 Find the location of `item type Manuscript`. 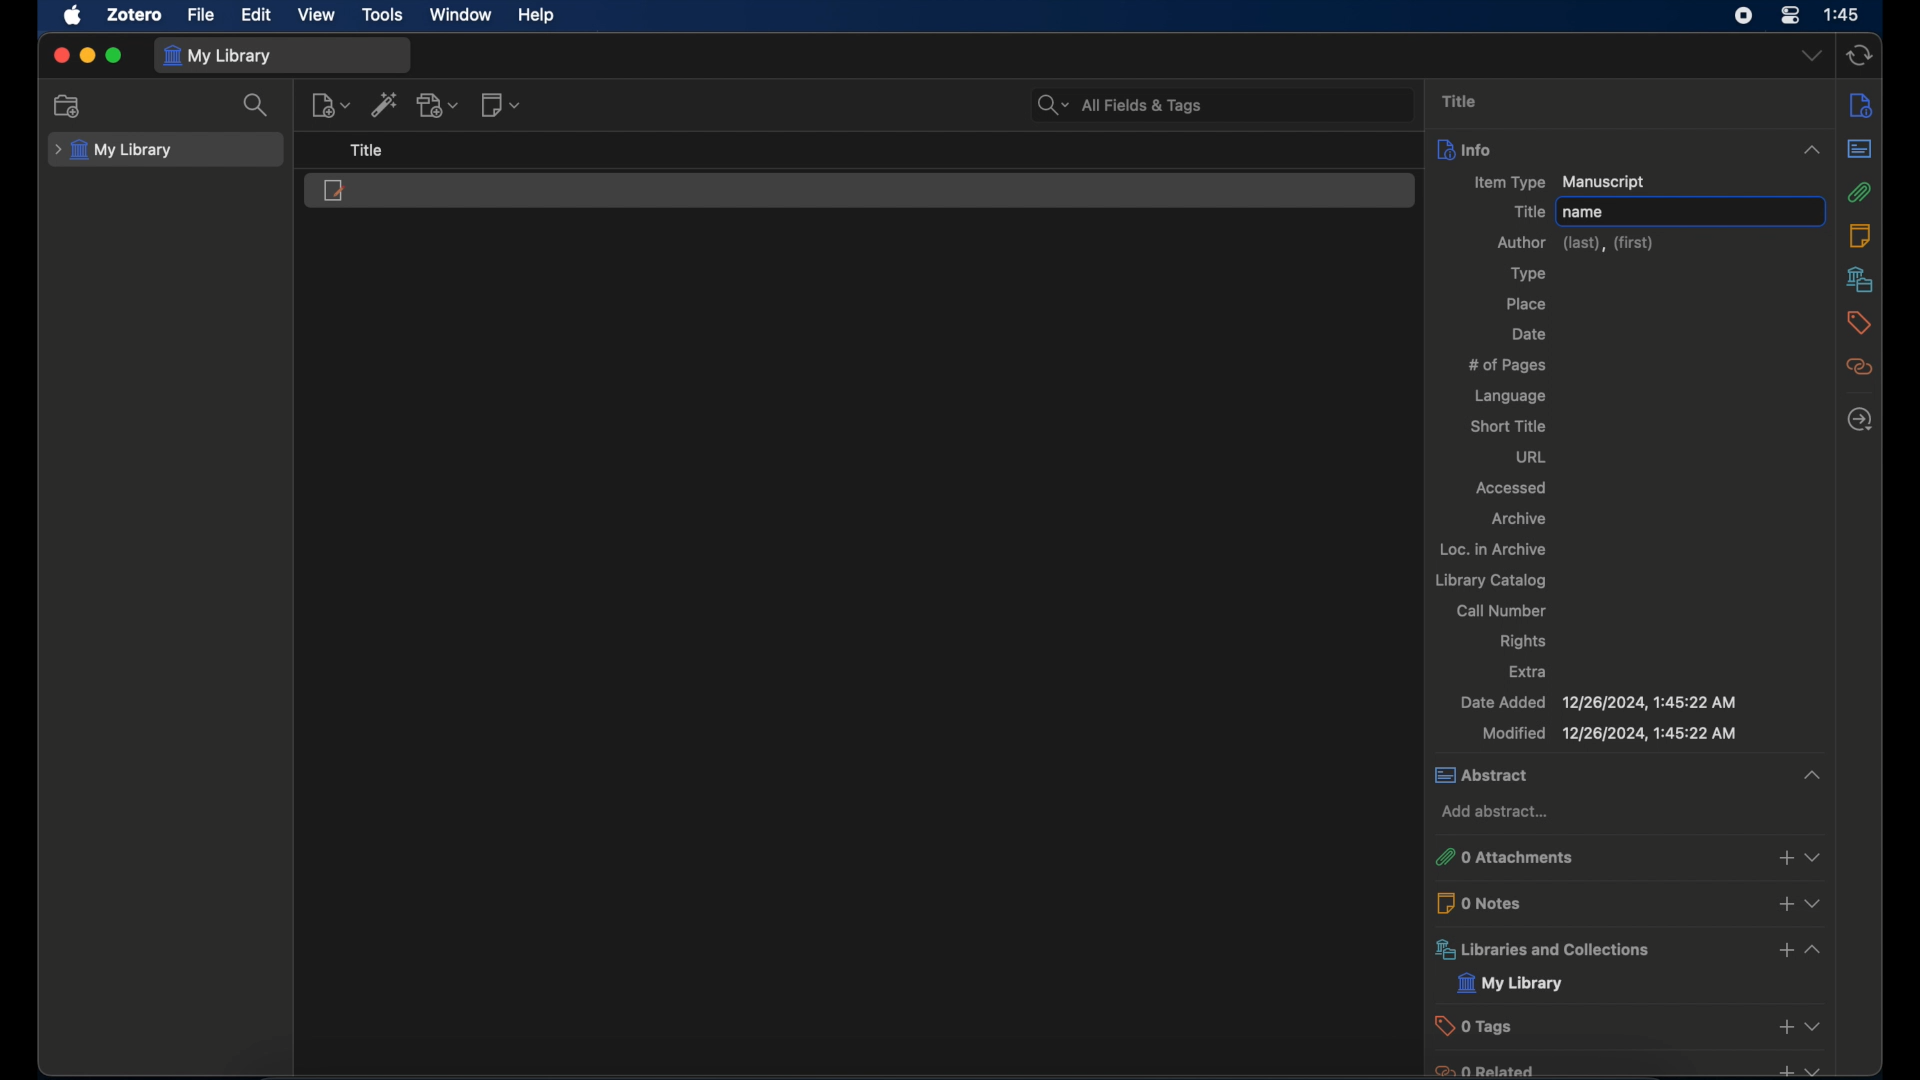

item type Manuscript is located at coordinates (1559, 183).